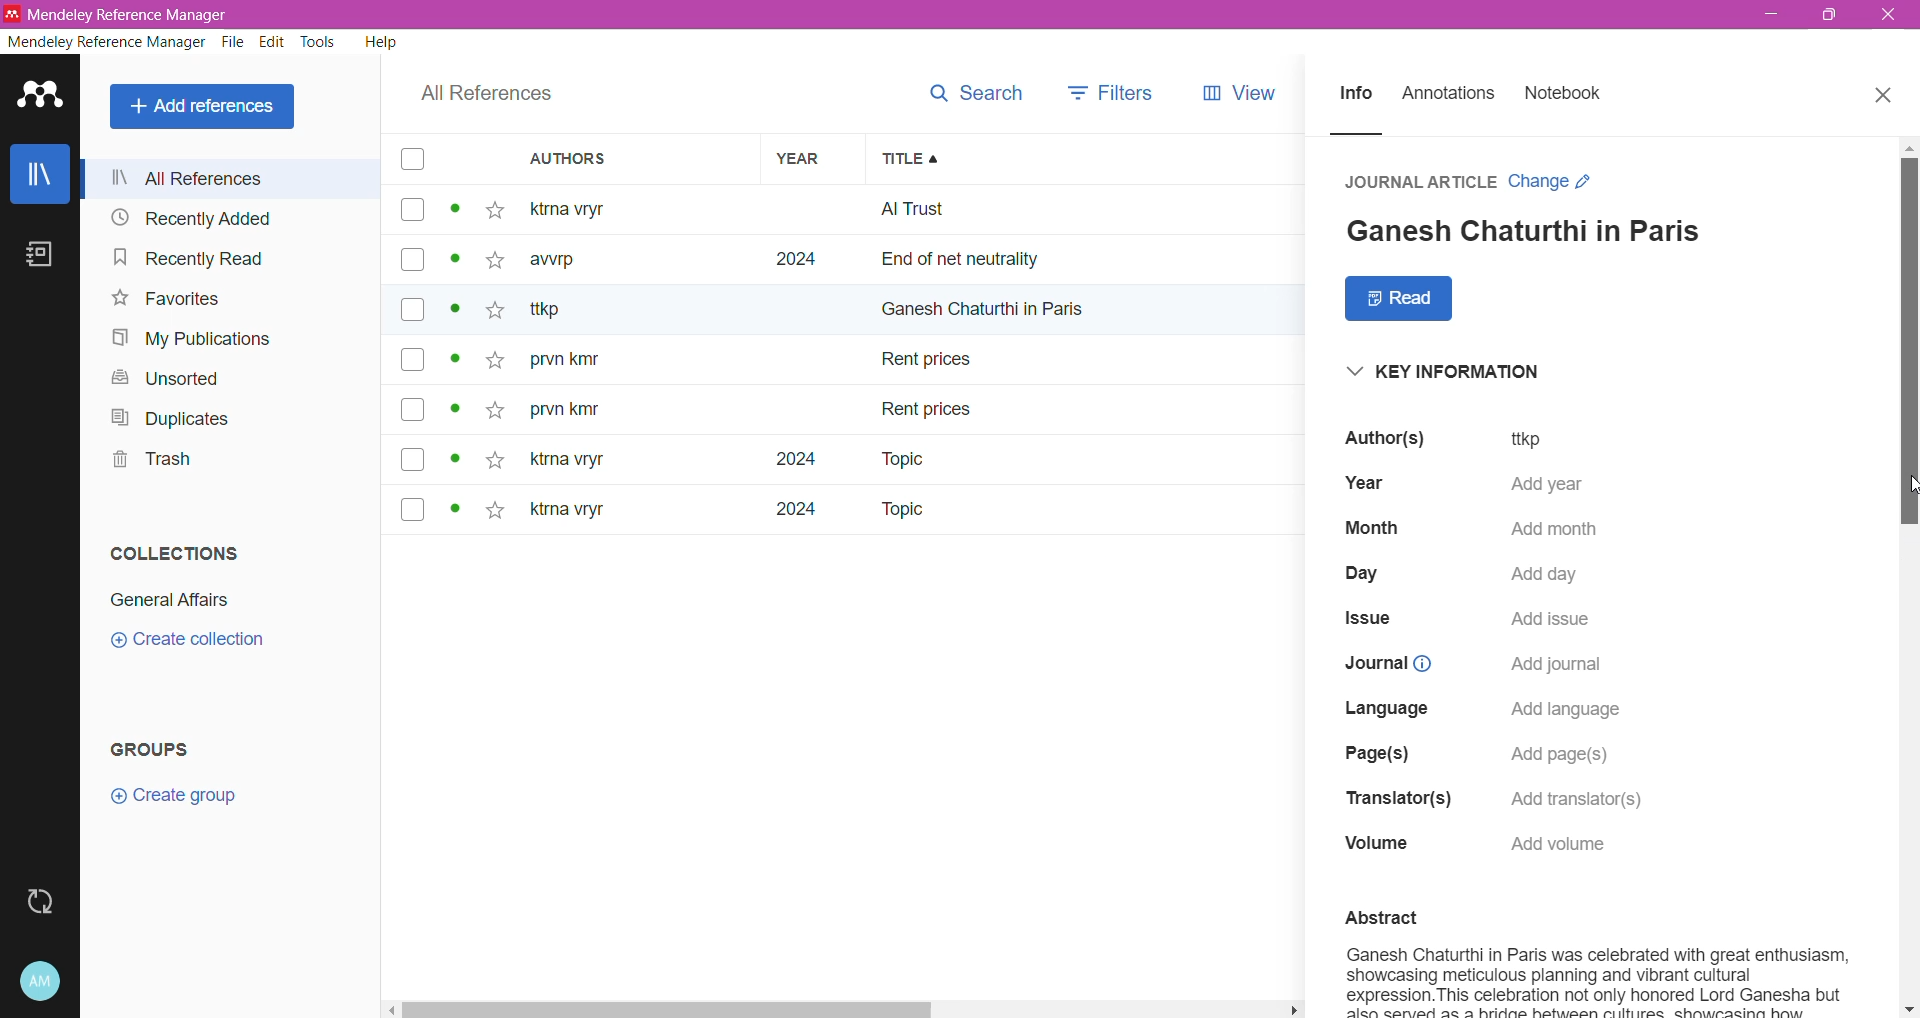 This screenshot has width=1920, height=1018. What do you see at coordinates (1430, 916) in the screenshot?
I see `Abstract` at bounding box center [1430, 916].